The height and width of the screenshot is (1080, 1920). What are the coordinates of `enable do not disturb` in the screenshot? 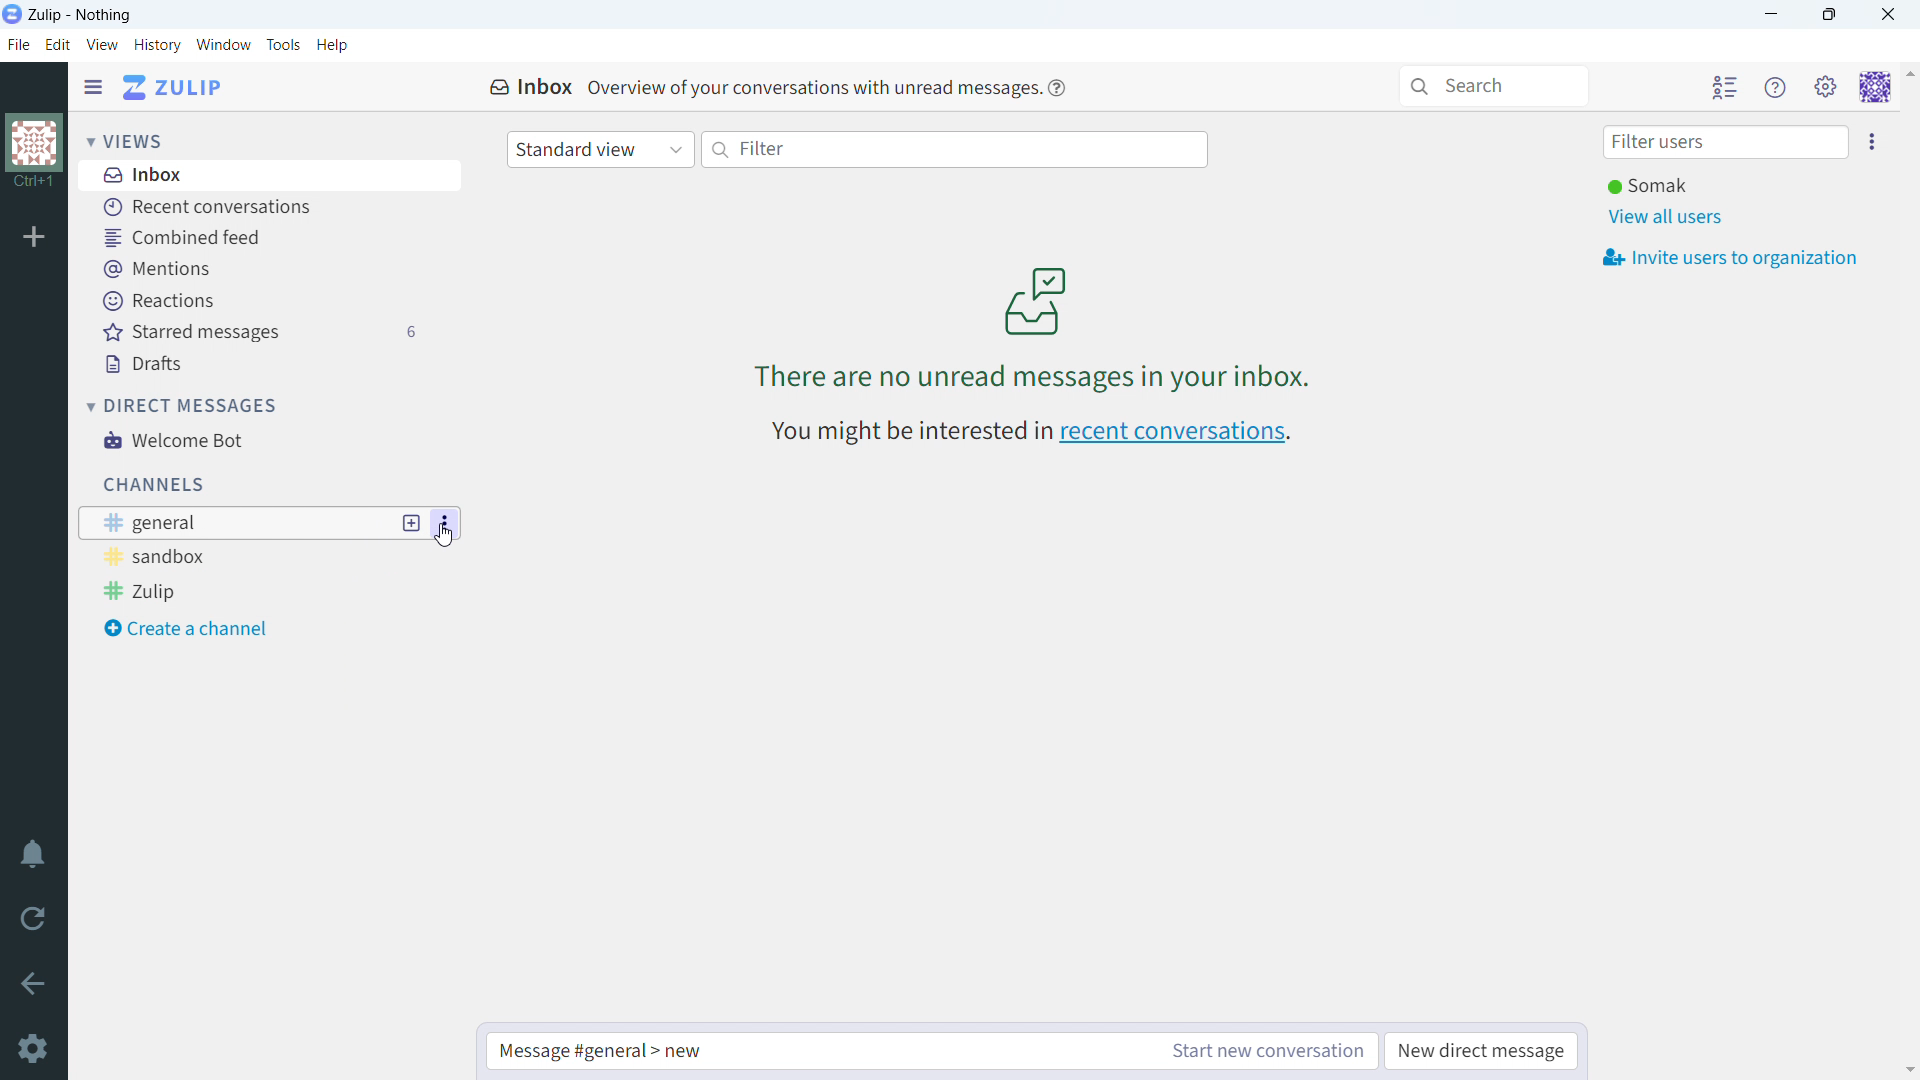 It's located at (33, 854).